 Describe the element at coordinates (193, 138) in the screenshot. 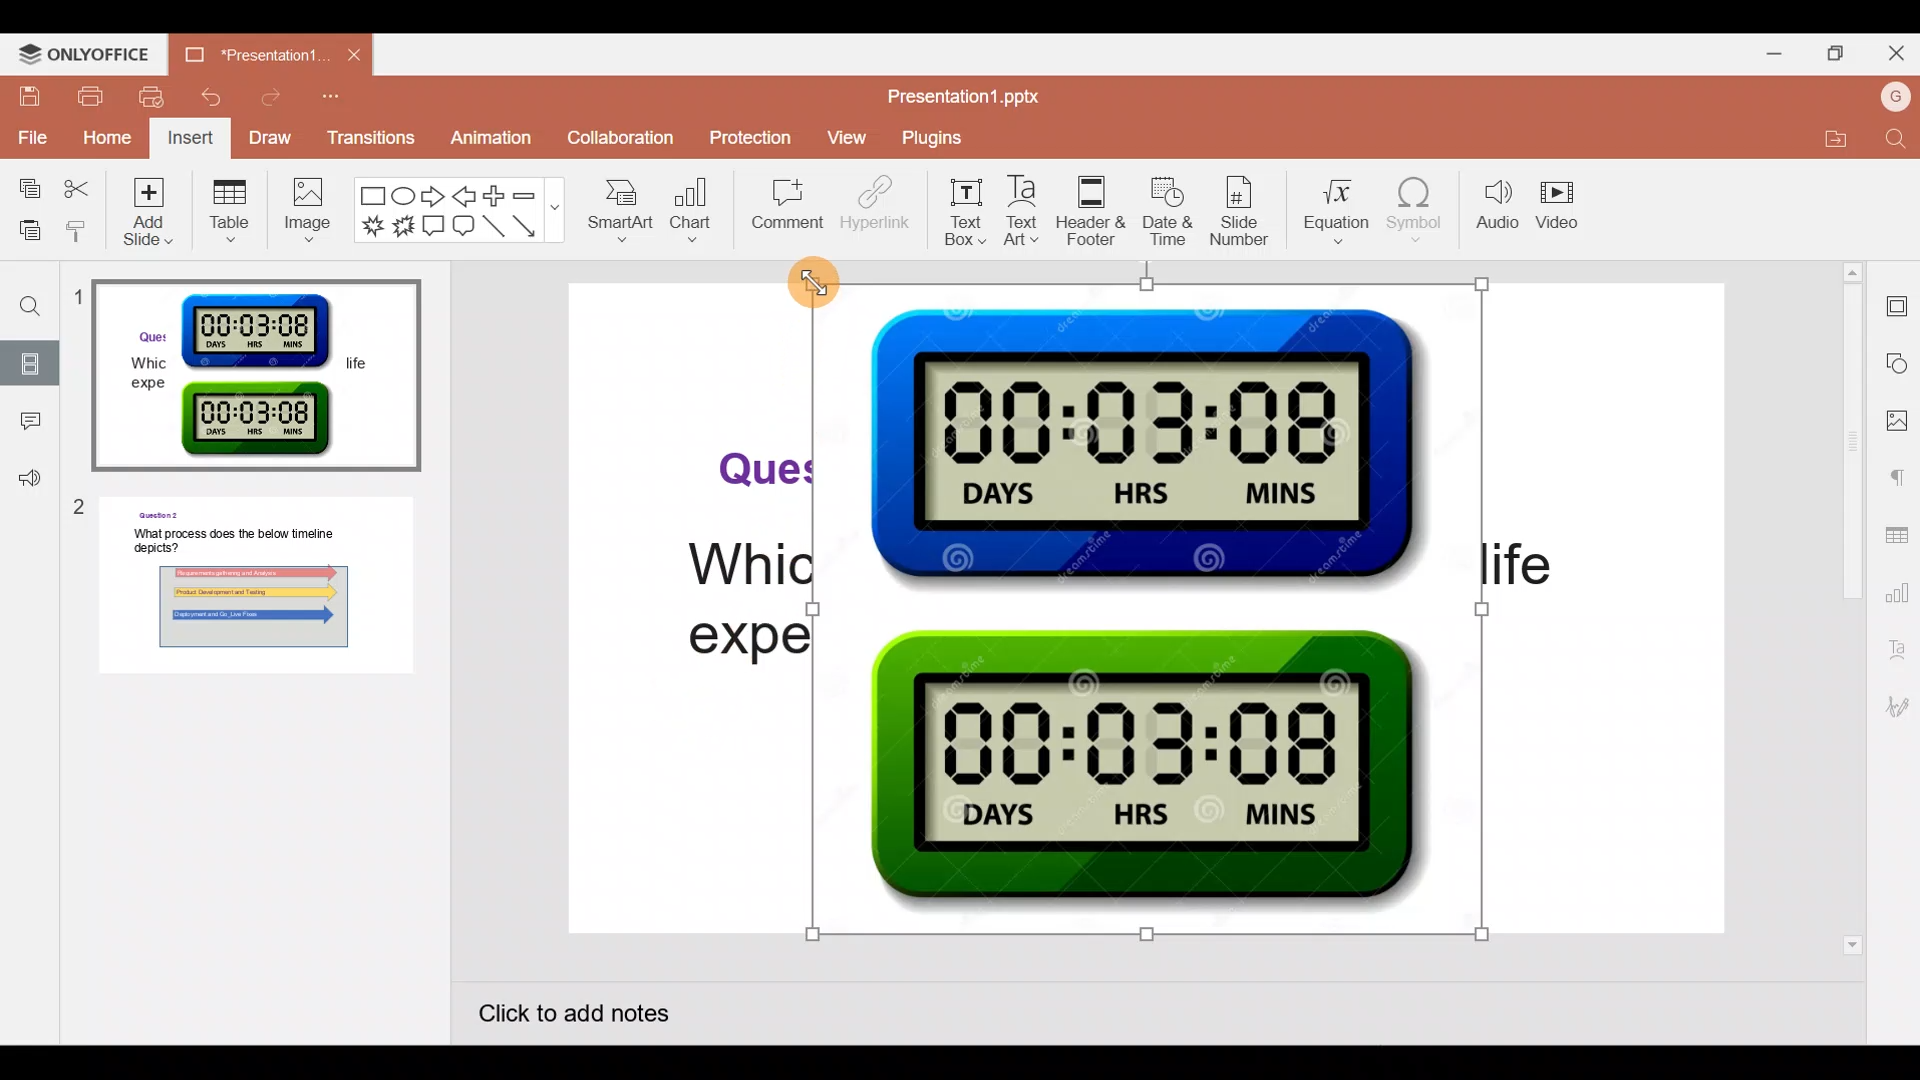

I see `Insert` at that location.